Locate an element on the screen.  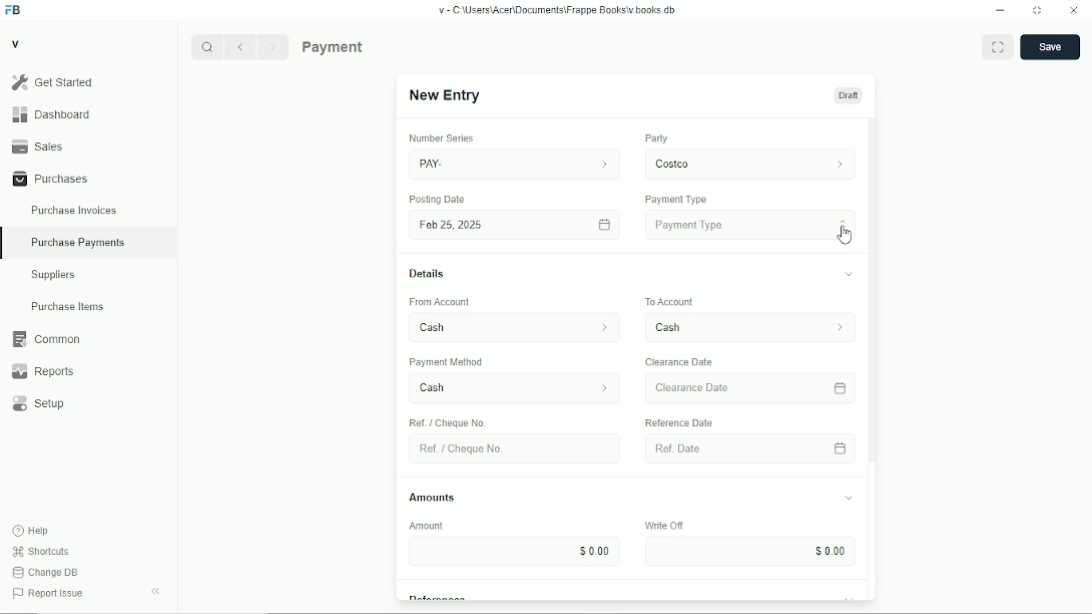
Ref Date. is located at coordinates (738, 447).